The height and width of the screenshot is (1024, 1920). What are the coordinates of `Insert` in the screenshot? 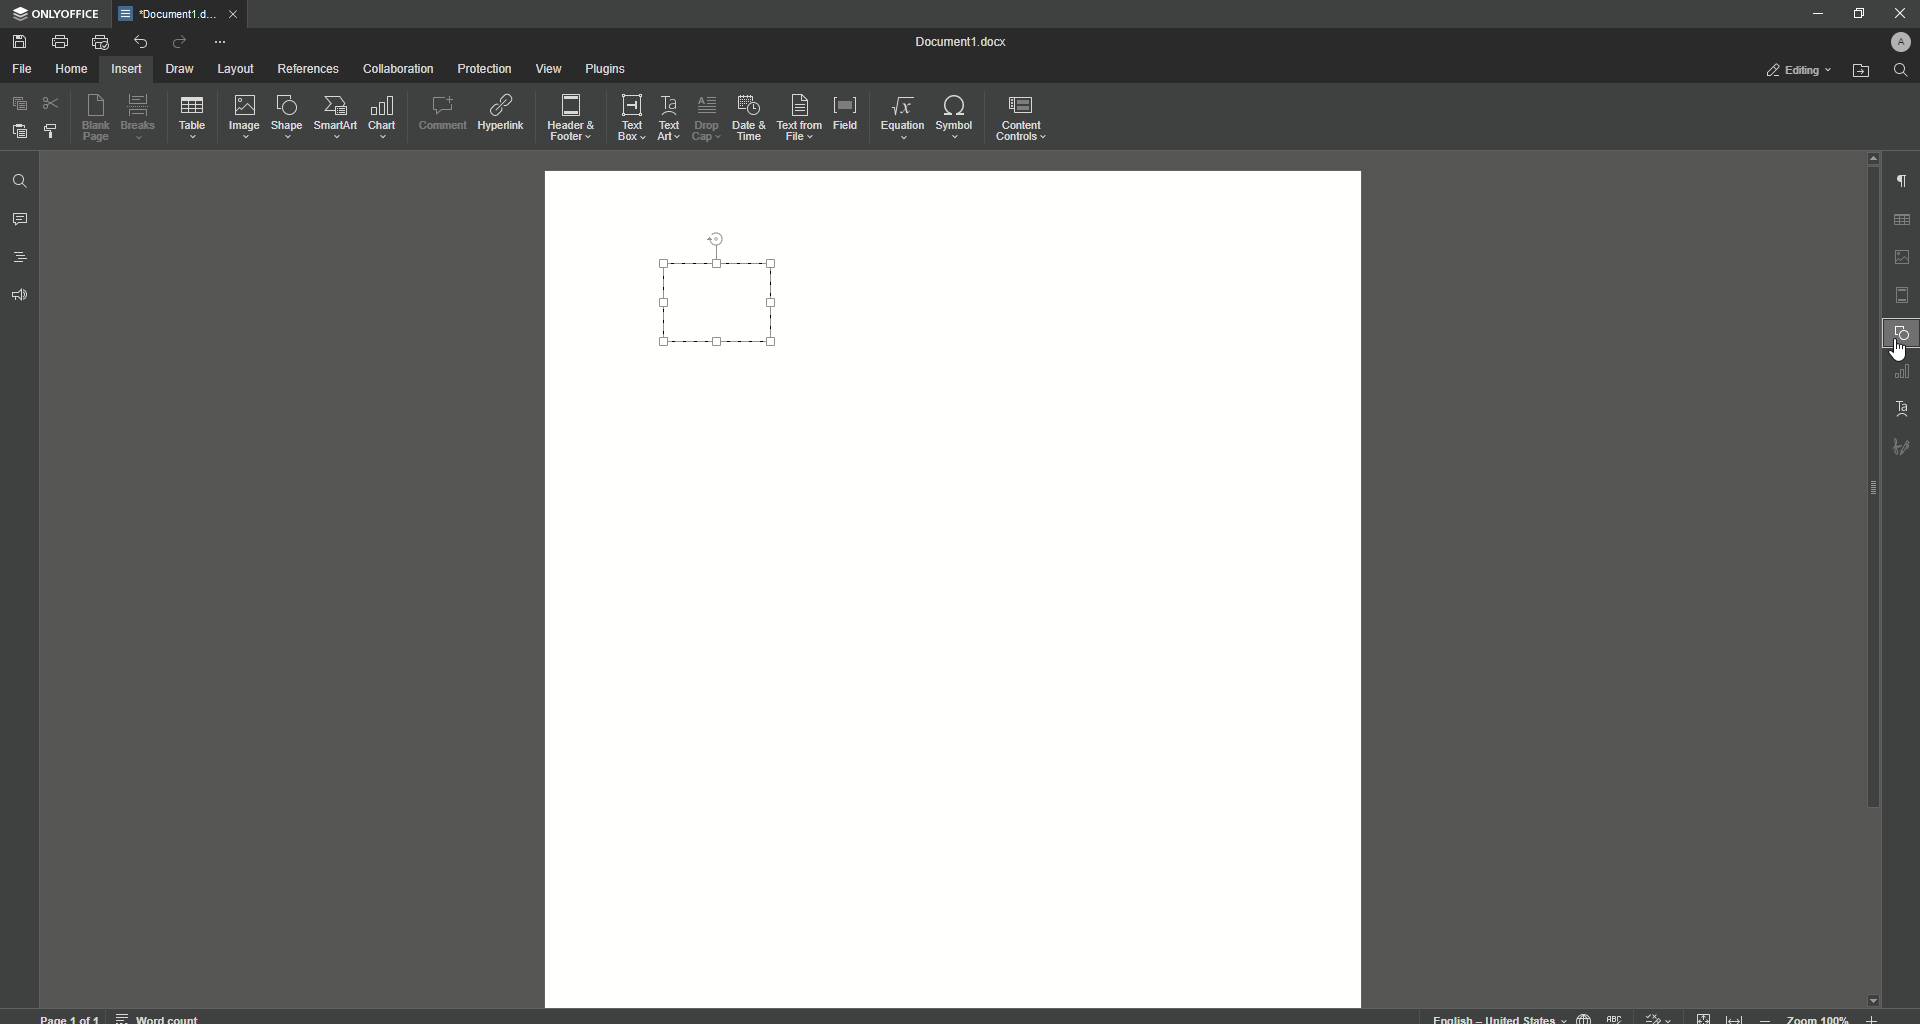 It's located at (124, 68).